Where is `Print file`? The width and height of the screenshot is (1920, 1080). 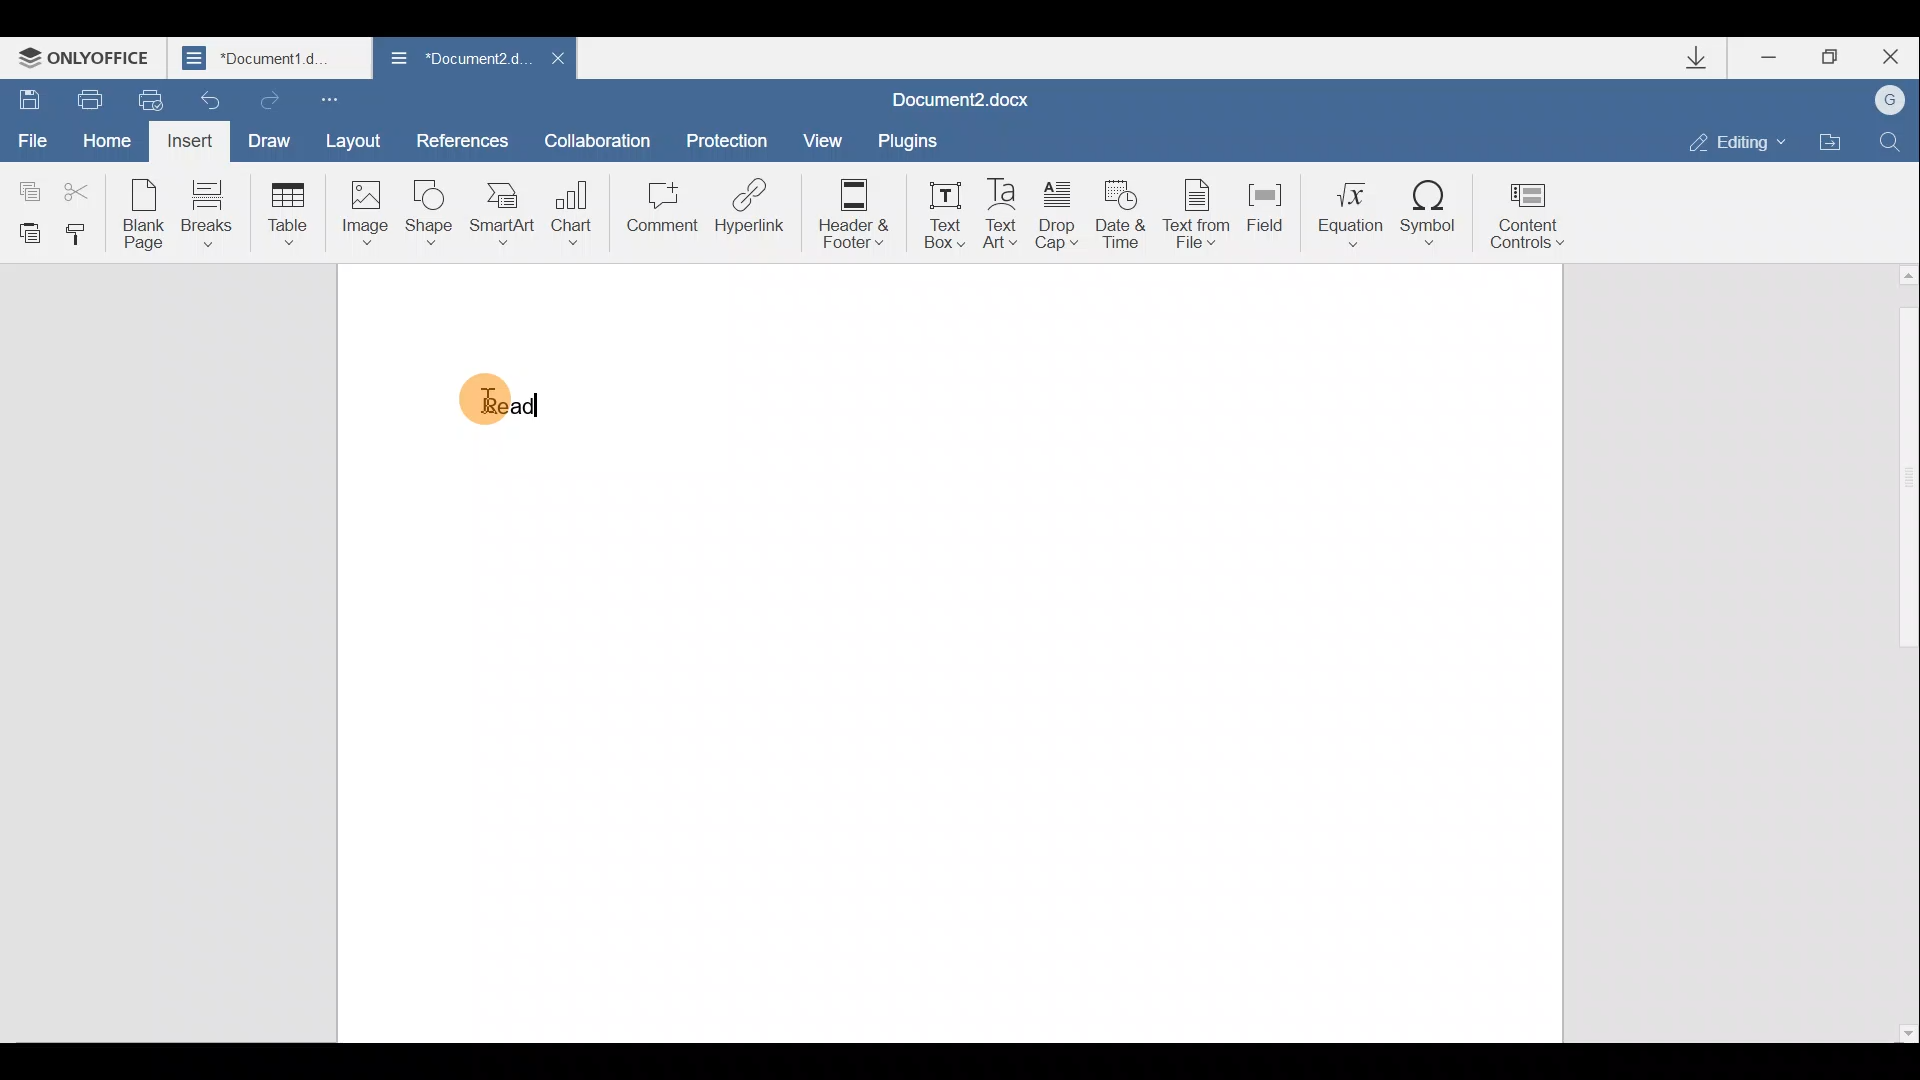
Print file is located at coordinates (88, 96).